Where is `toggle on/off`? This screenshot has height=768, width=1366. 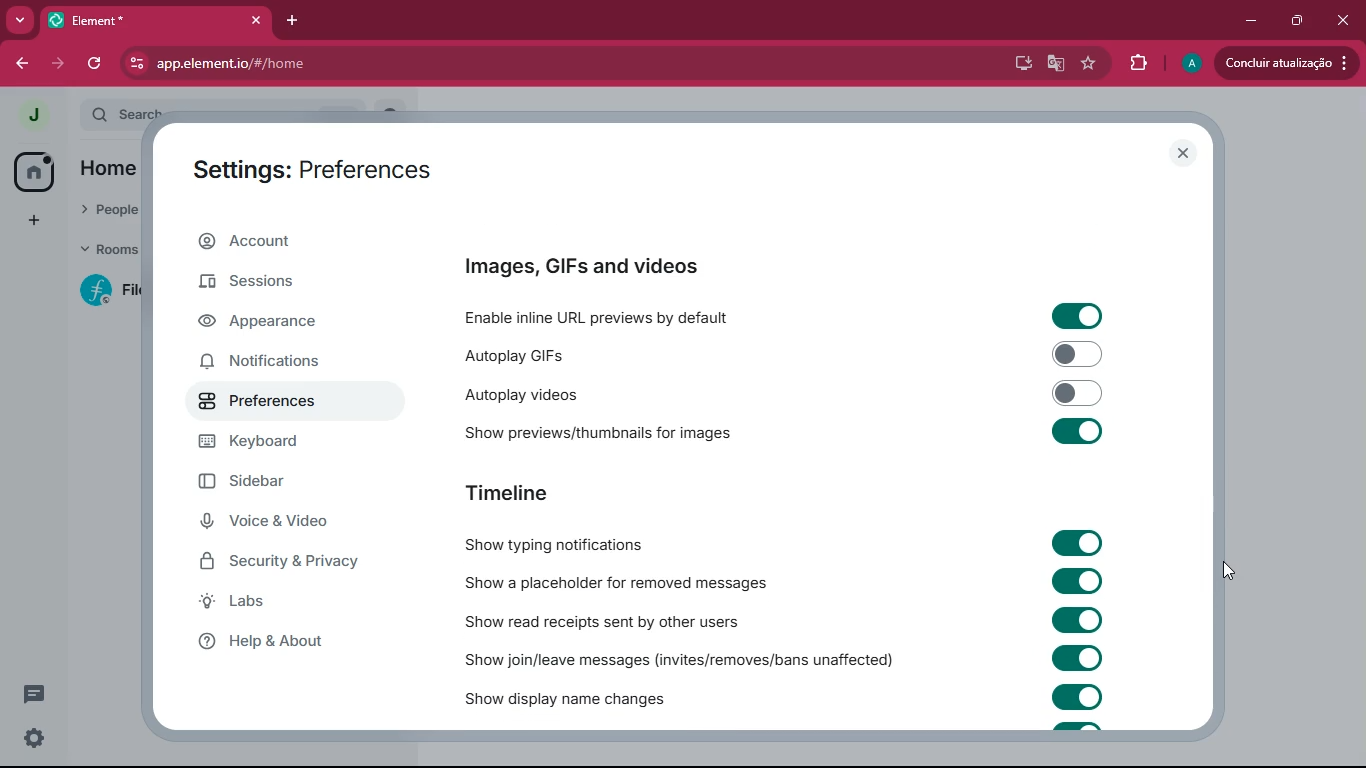
toggle on/off is located at coordinates (1078, 543).